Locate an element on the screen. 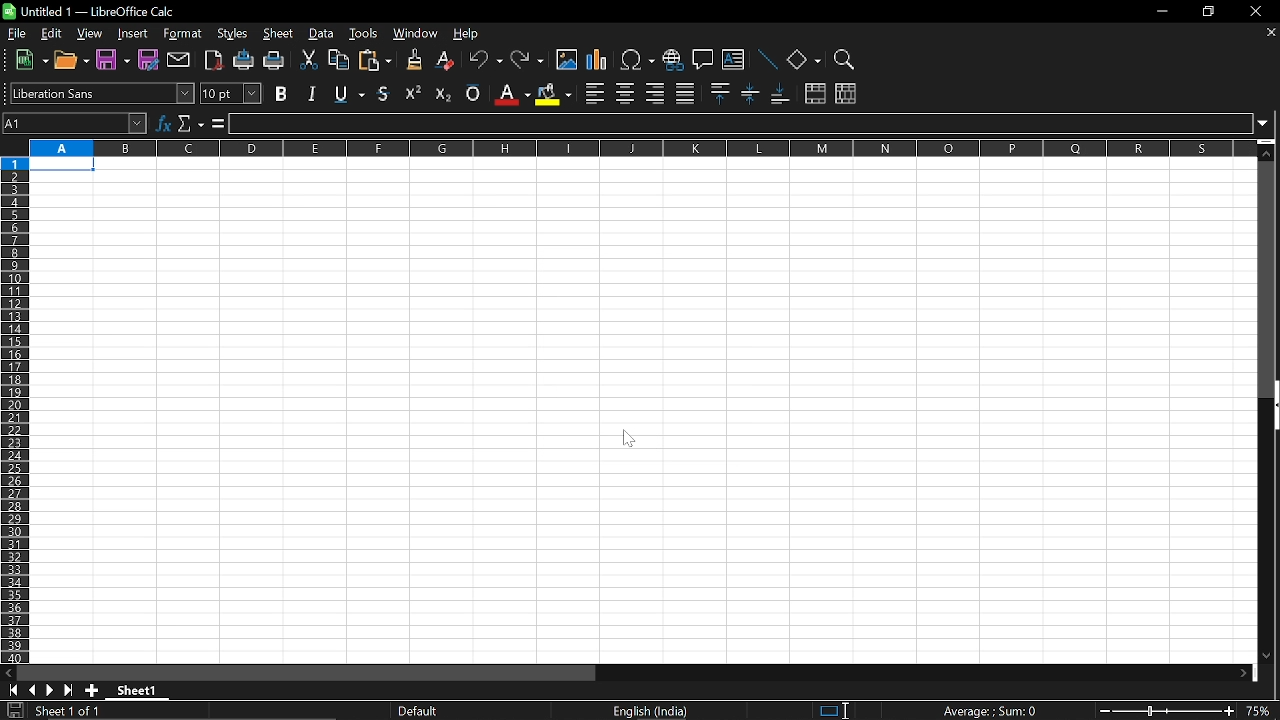 This screenshot has width=1280, height=720. clone formatting is located at coordinates (410, 59).